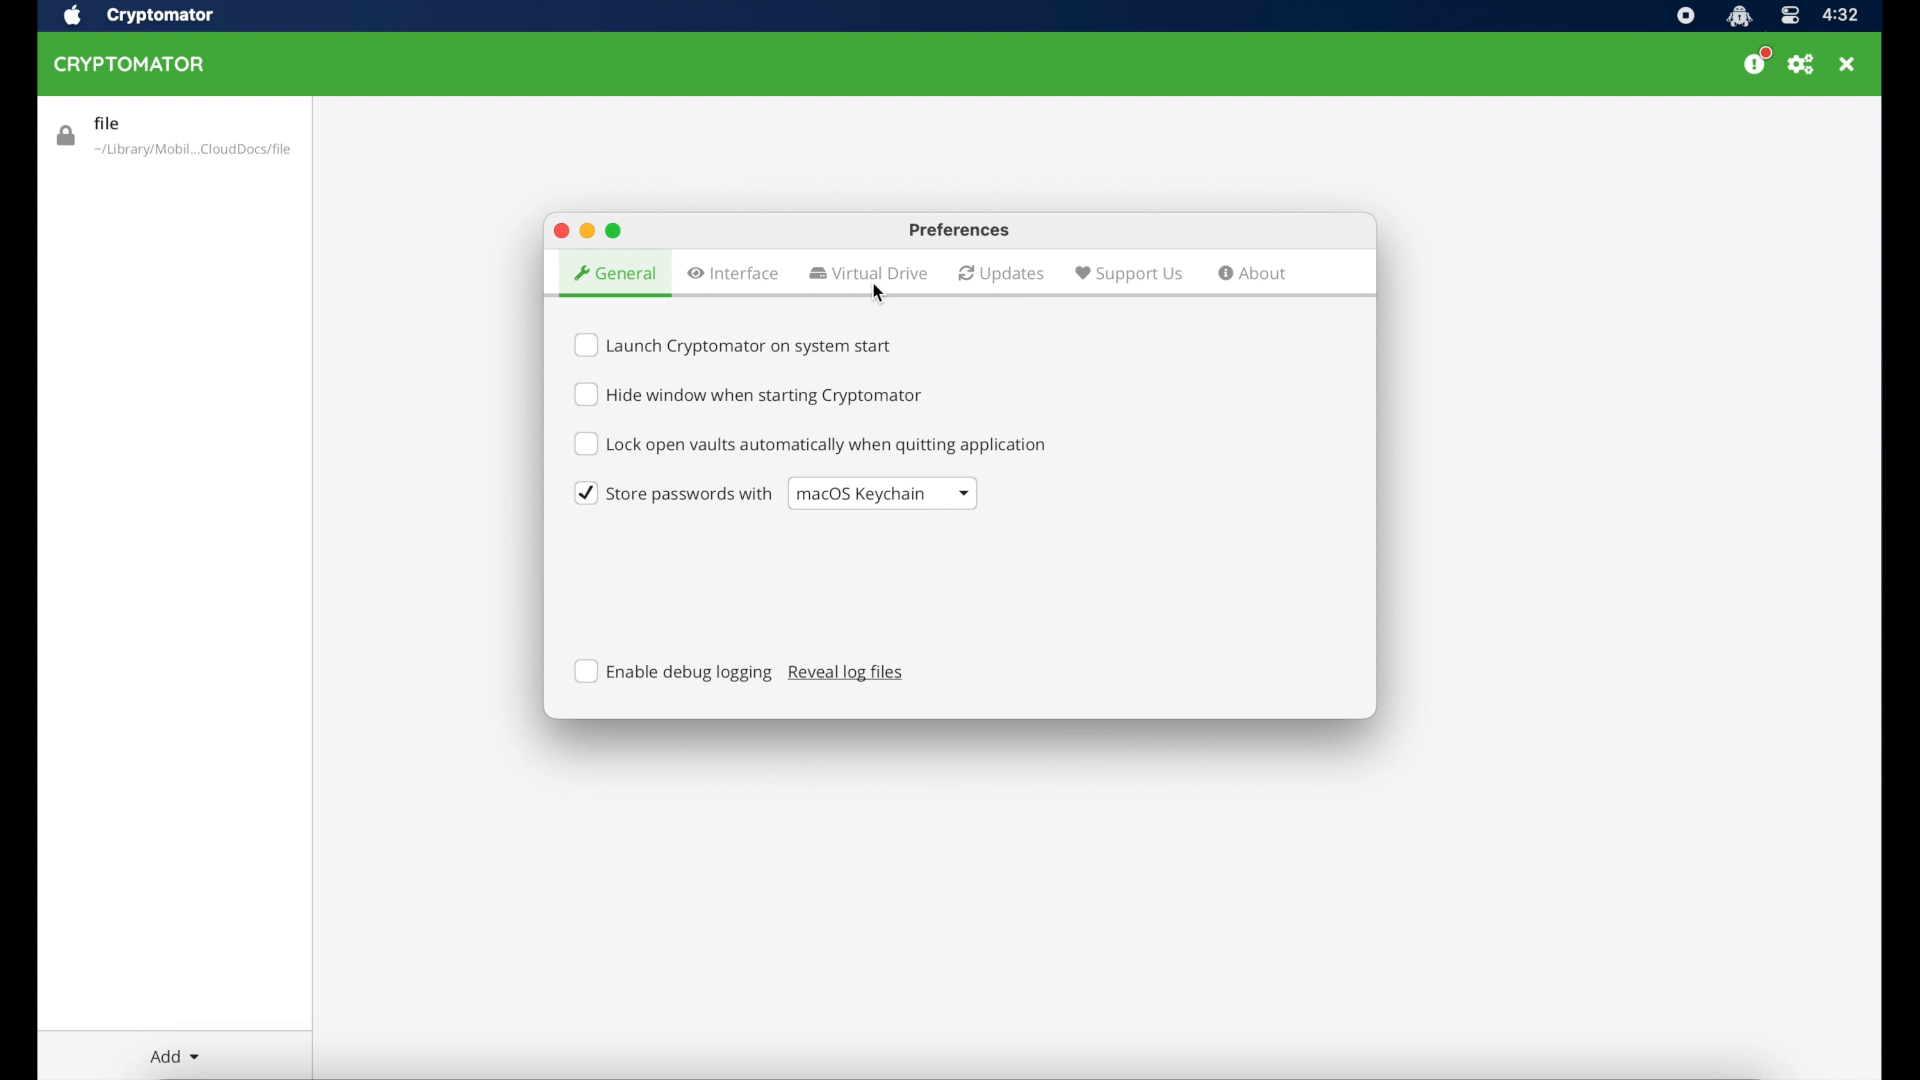 This screenshot has width=1920, height=1080. What do you see at coordinates (960, 231) in the screenshot?
I see `preferences` at bounding box center [960, 231].